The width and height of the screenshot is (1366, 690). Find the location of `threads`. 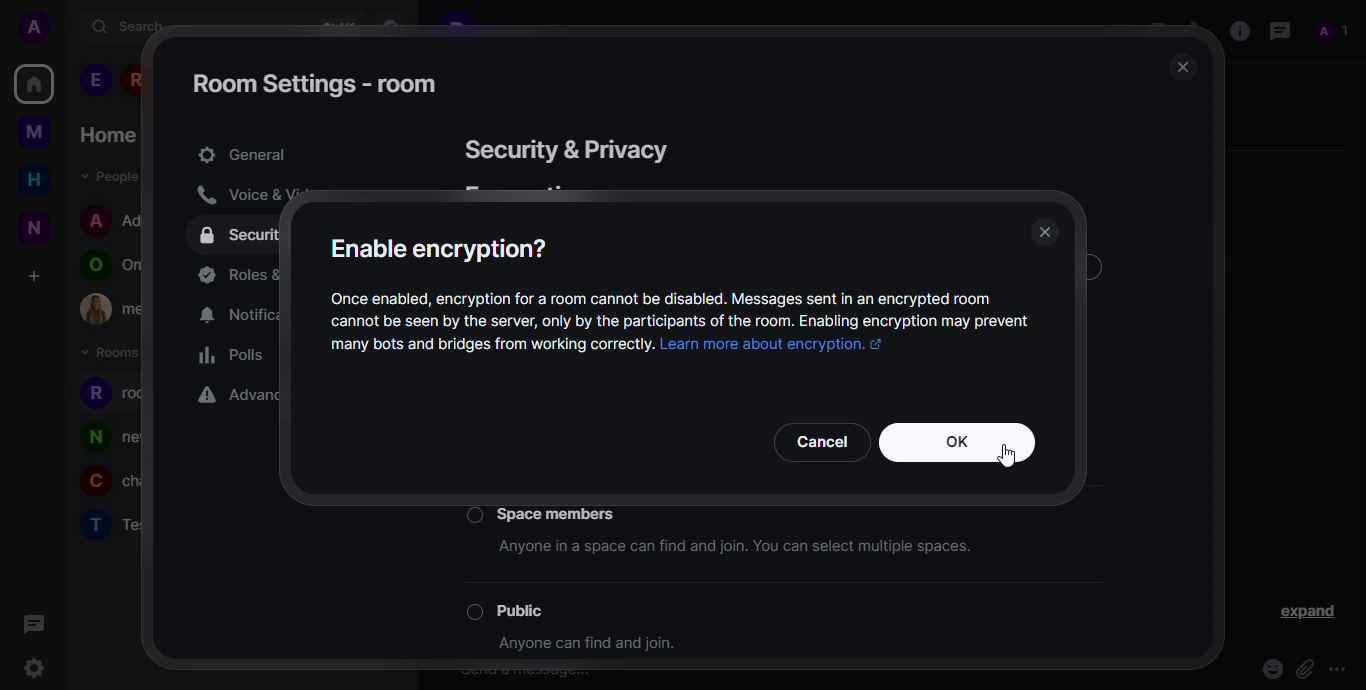

threads is located at coordinates (31, 622).